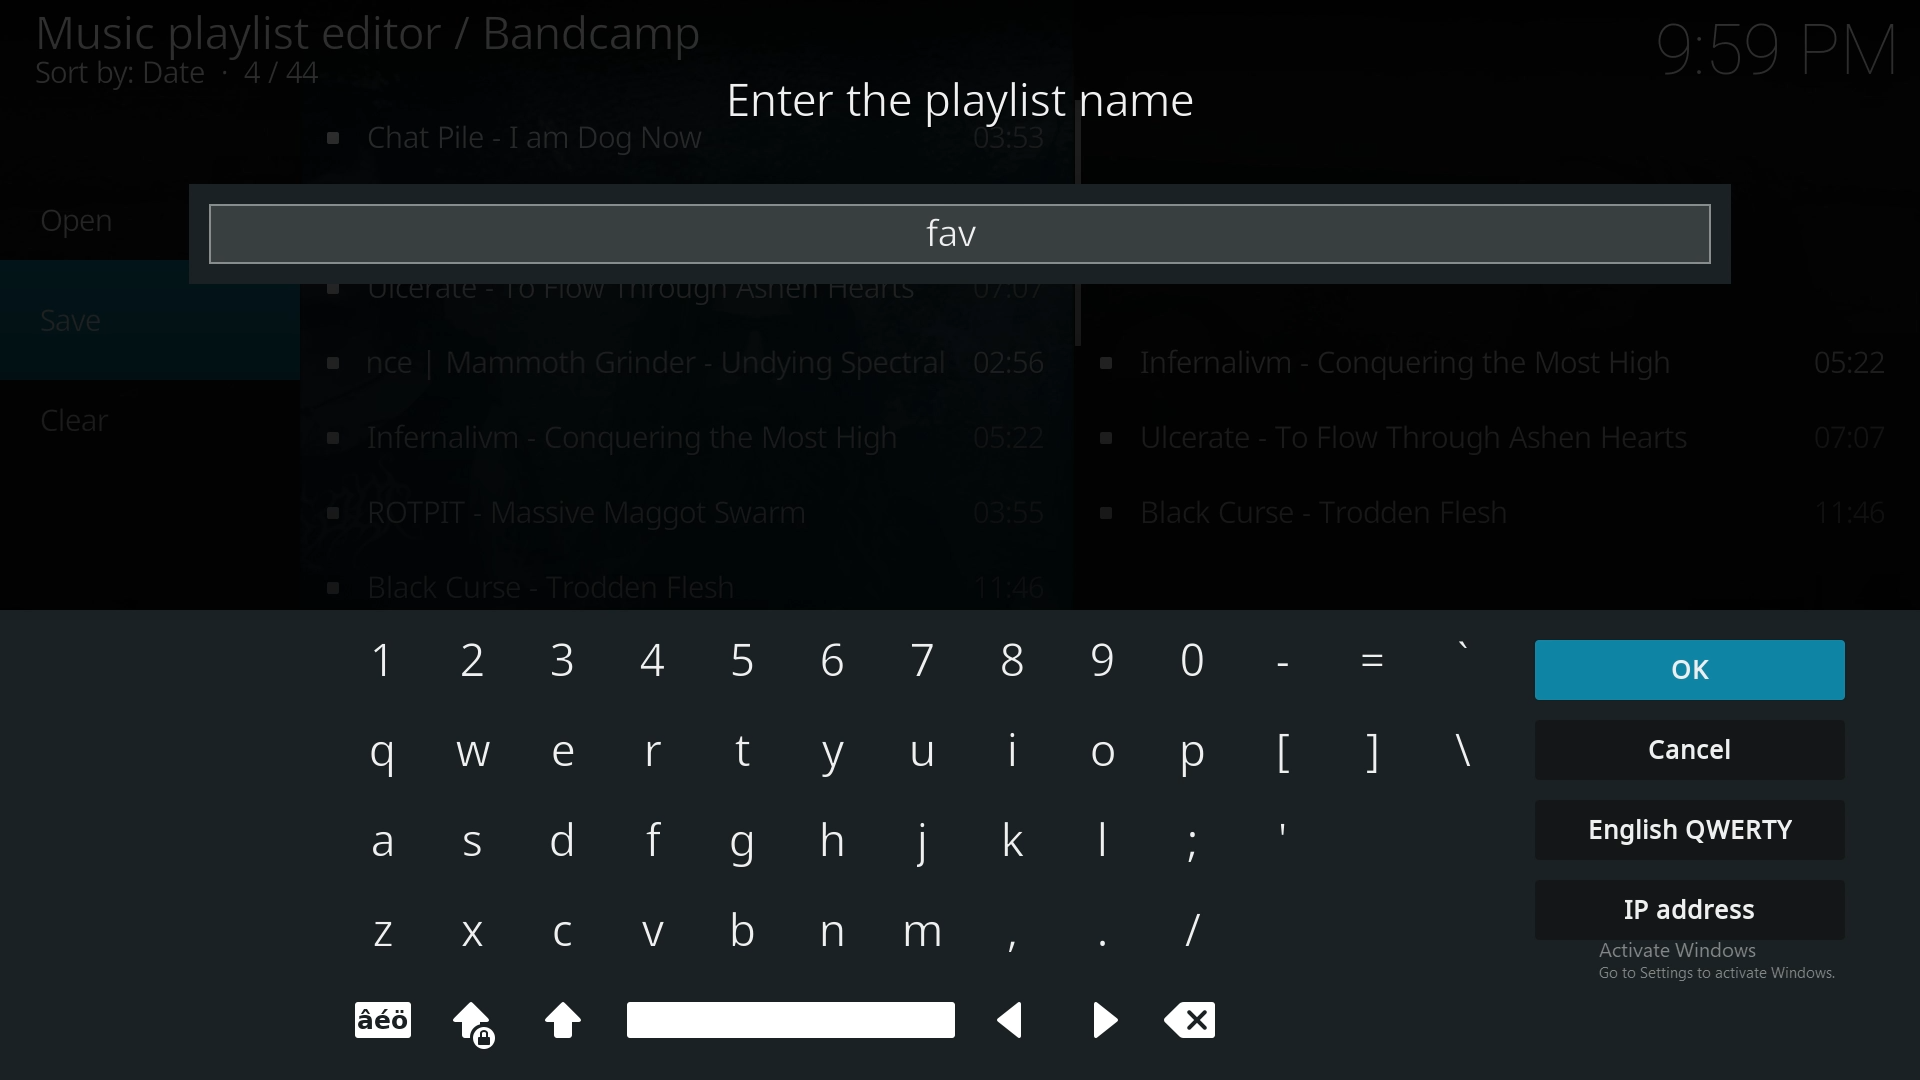 The width and height of the screenshot is (1920, 1080). Describe the element at coordinates (1683, 667) in the screenshot. I see `ok` at that location.